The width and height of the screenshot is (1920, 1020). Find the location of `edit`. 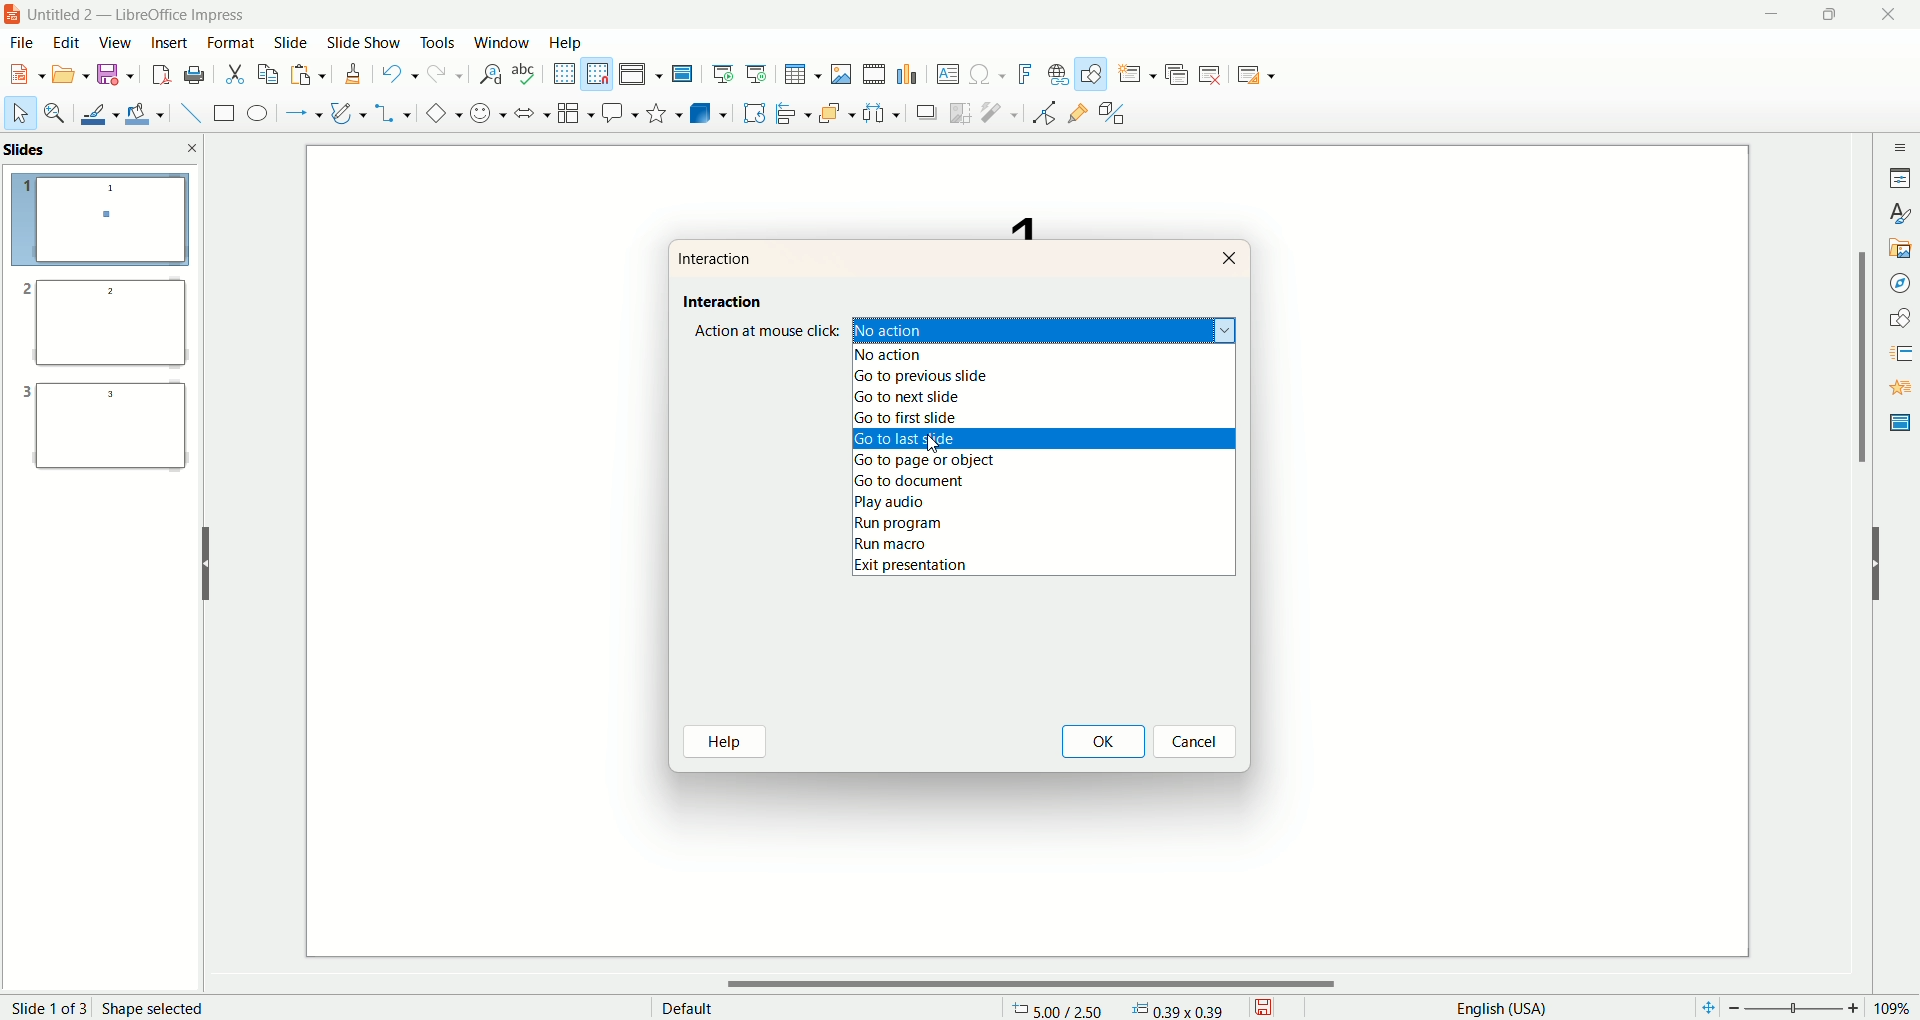

edit is located at coordinates (68, 43).